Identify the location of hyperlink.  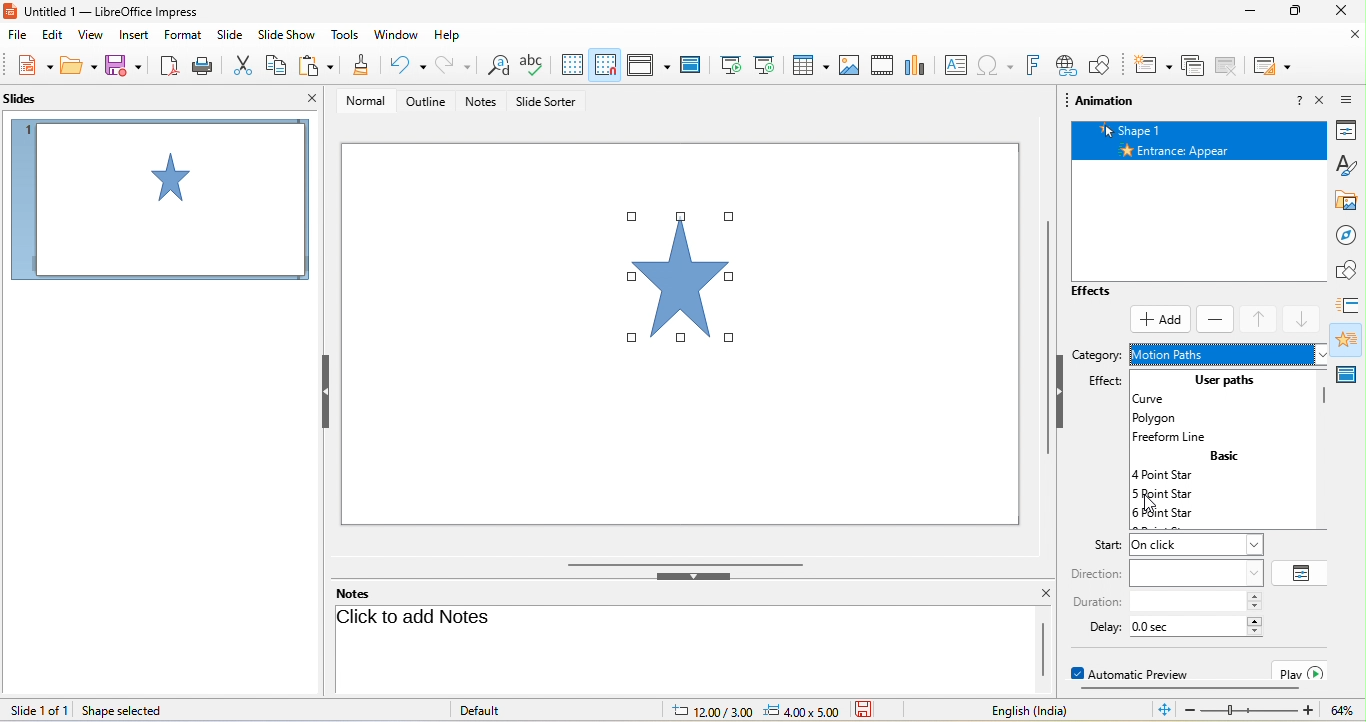
(1066, 65).